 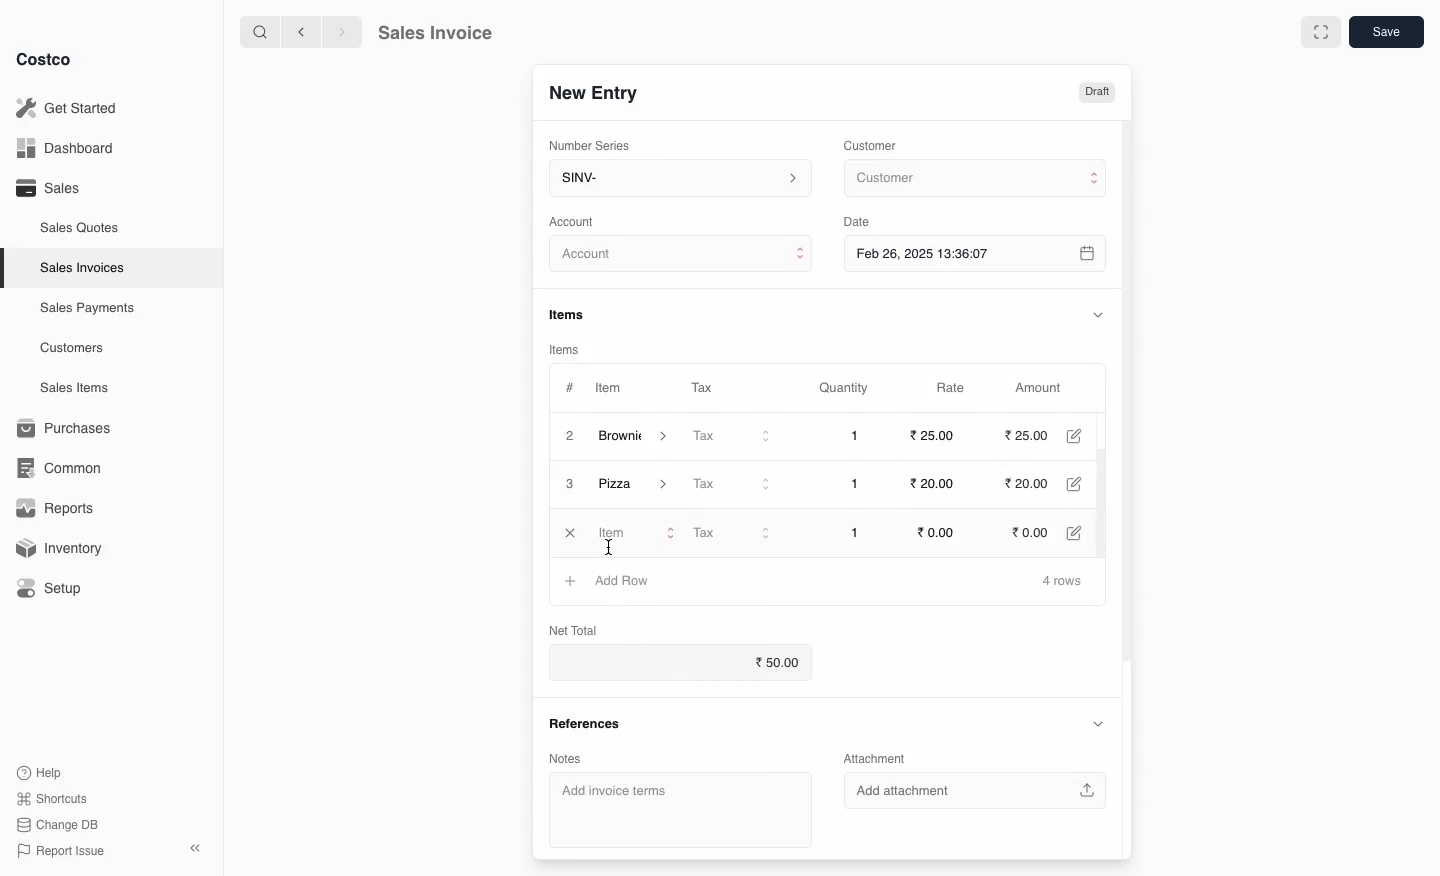 I want to click on 1, so click(x=861, y=534).